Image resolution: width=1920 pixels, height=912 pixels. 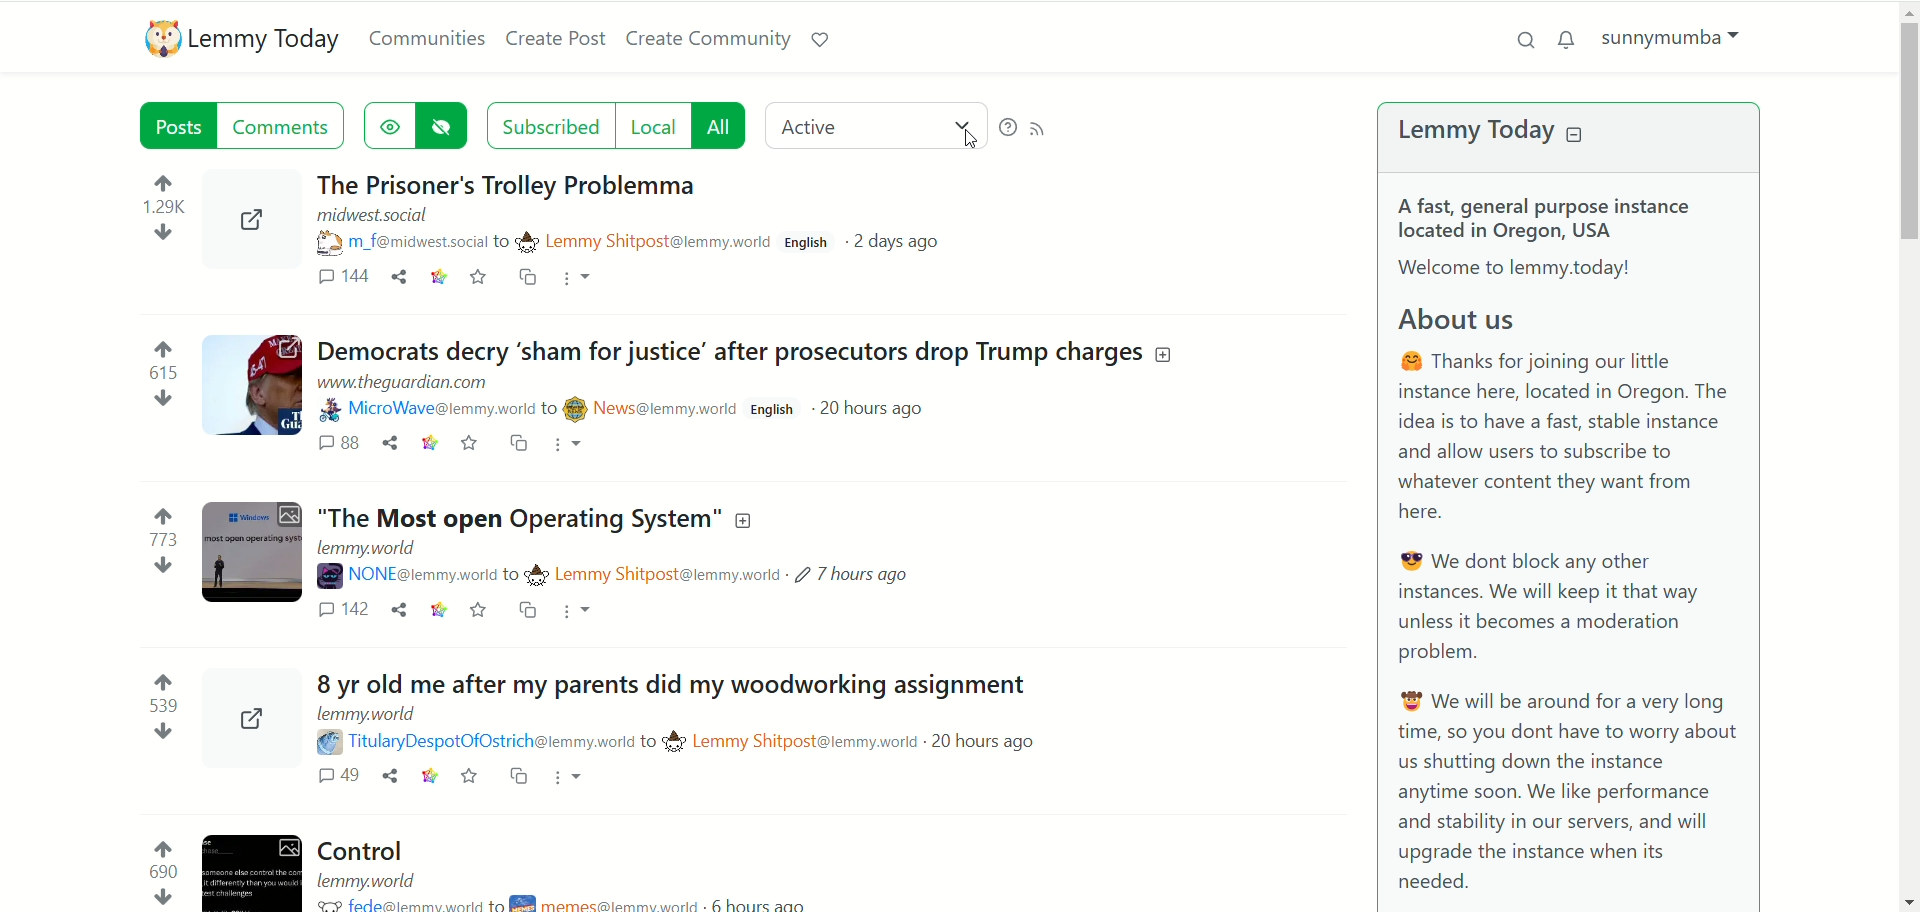 I want to click on comments, so click(x=316, y=779).